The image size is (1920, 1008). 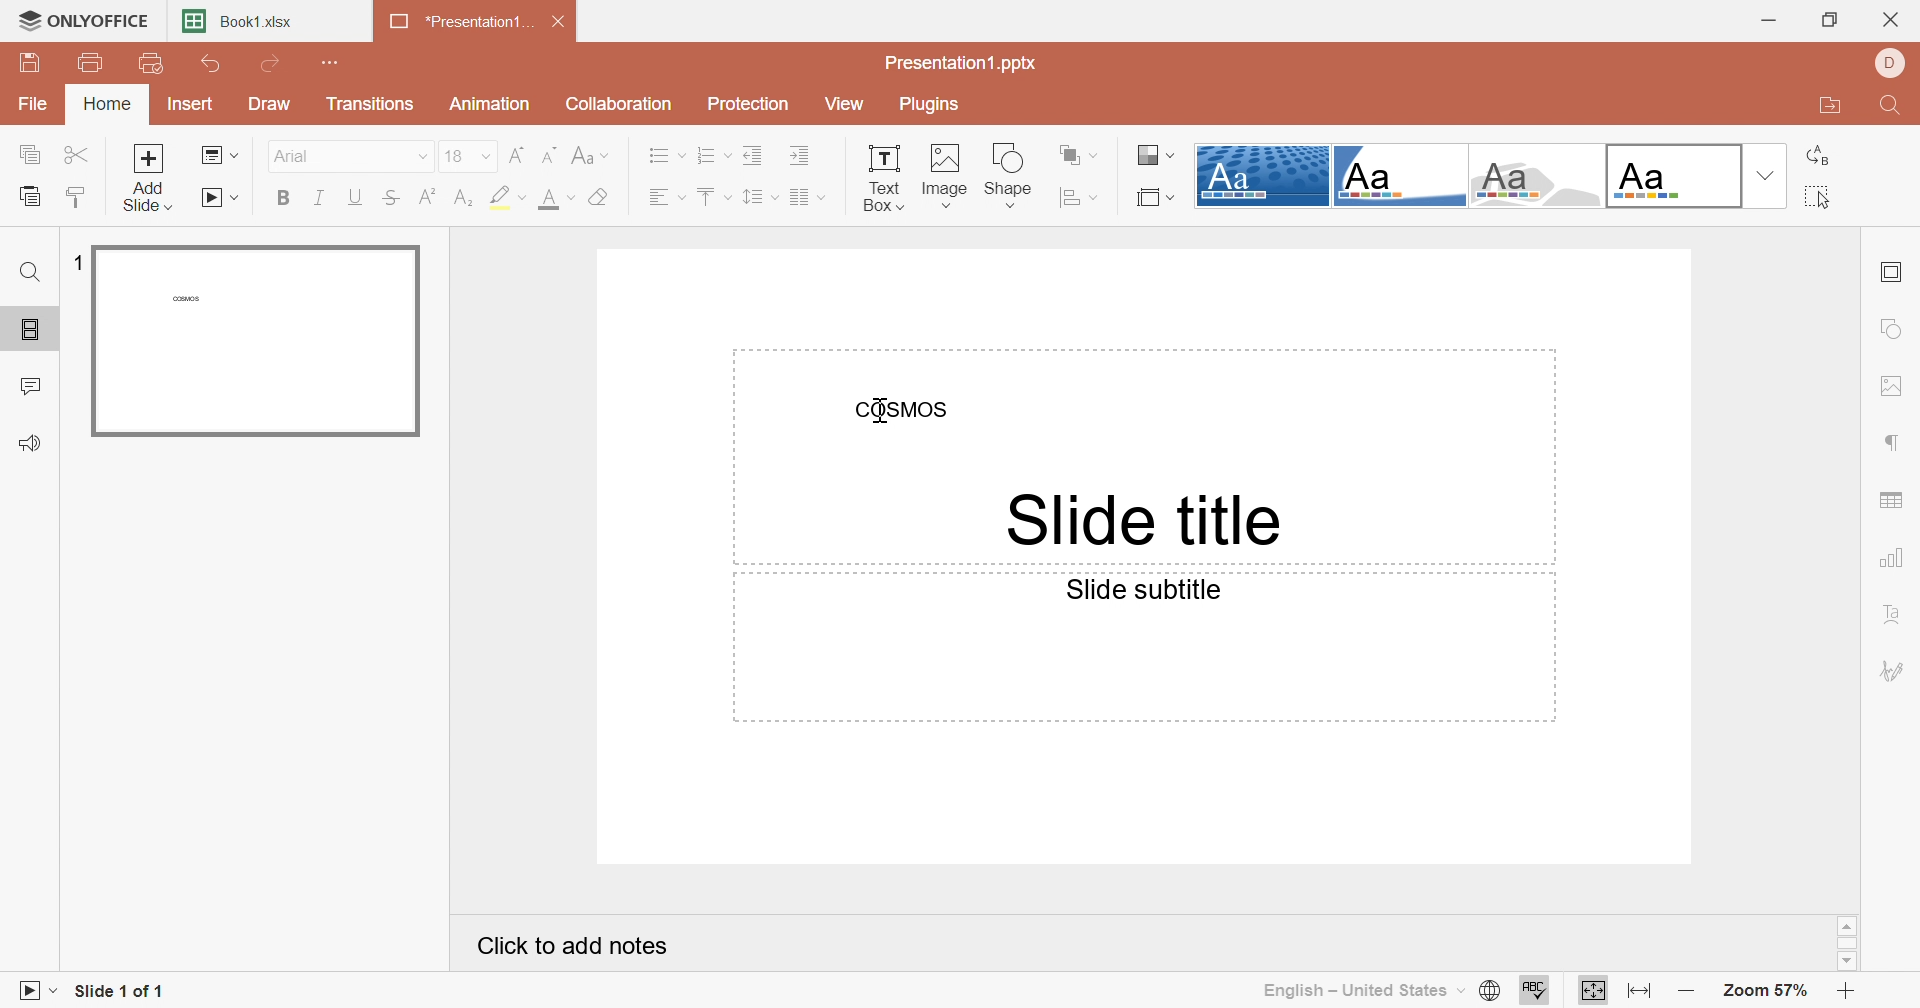 I want to click on Change case, so click(x=588, y=156).